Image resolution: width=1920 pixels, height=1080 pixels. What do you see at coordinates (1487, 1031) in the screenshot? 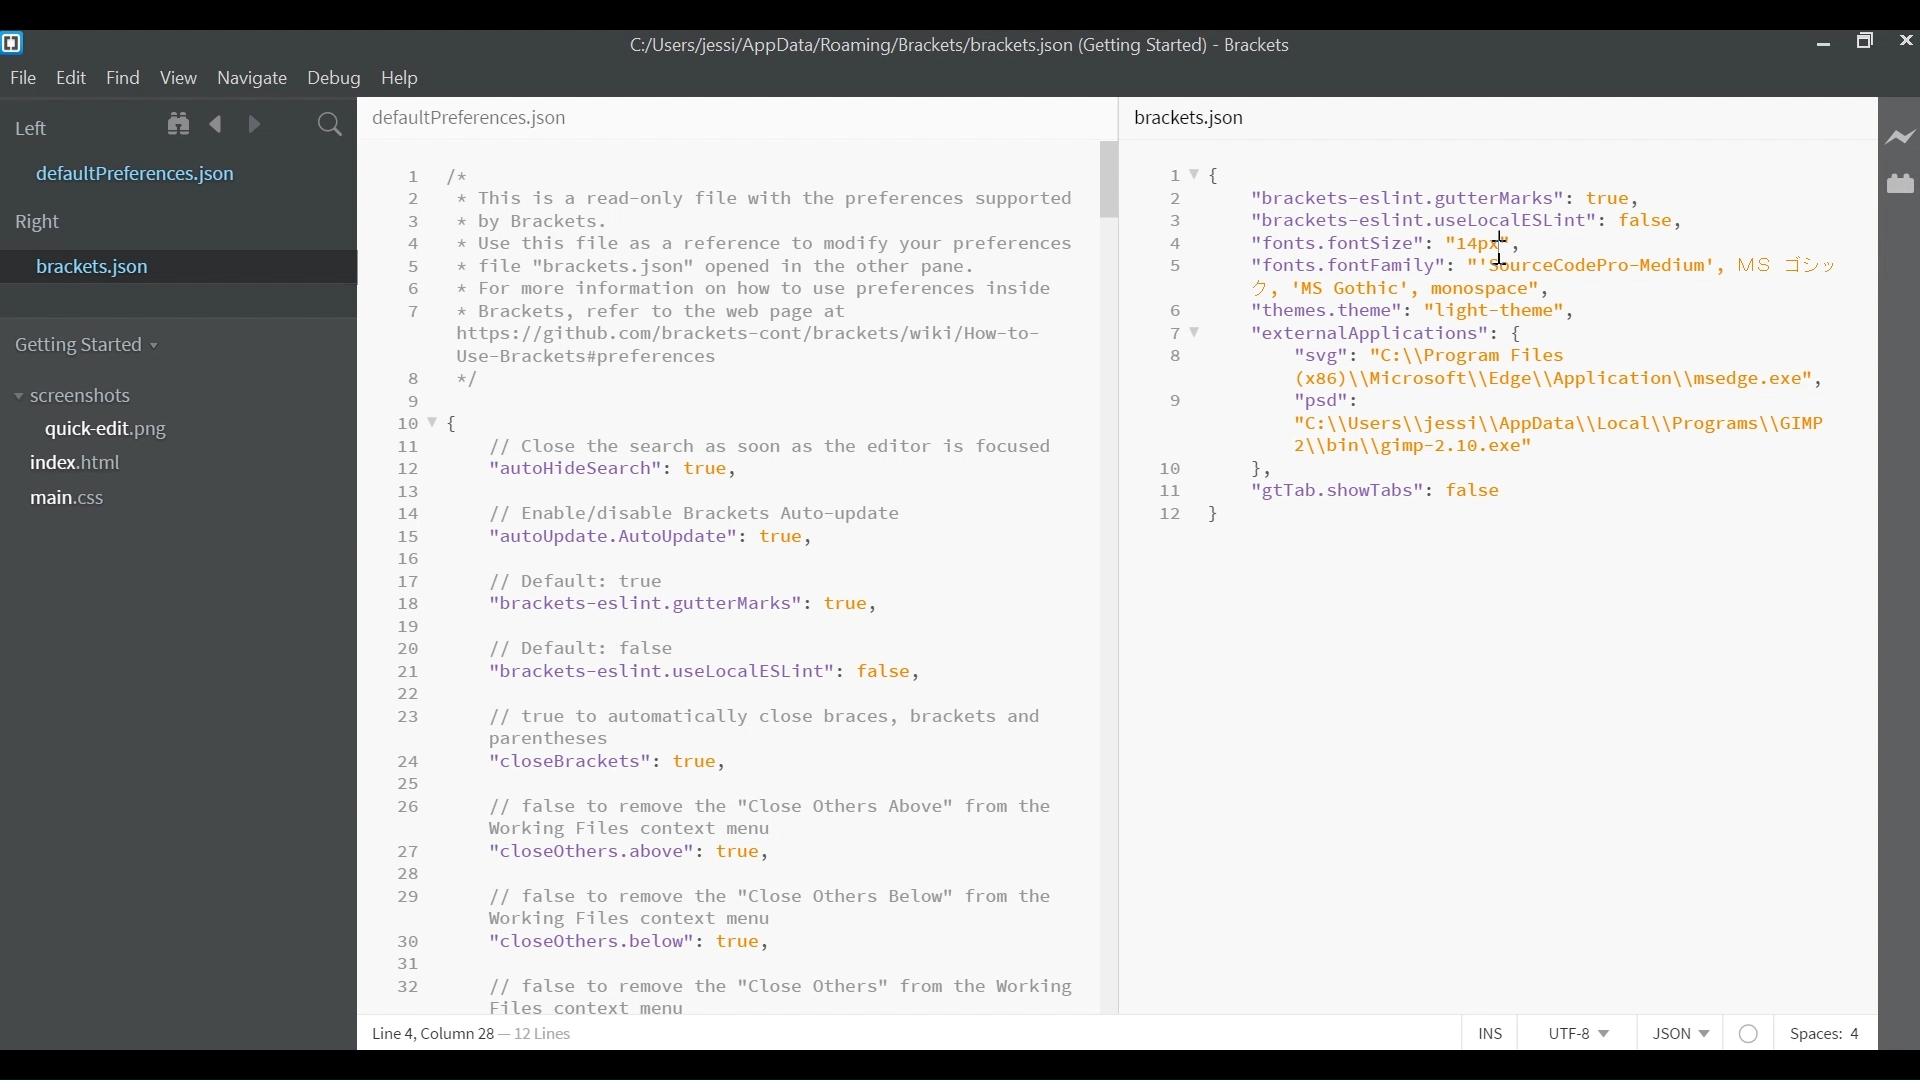
I see `Toggle Insert or Overwrite` at bounding box center [1487, 1031].